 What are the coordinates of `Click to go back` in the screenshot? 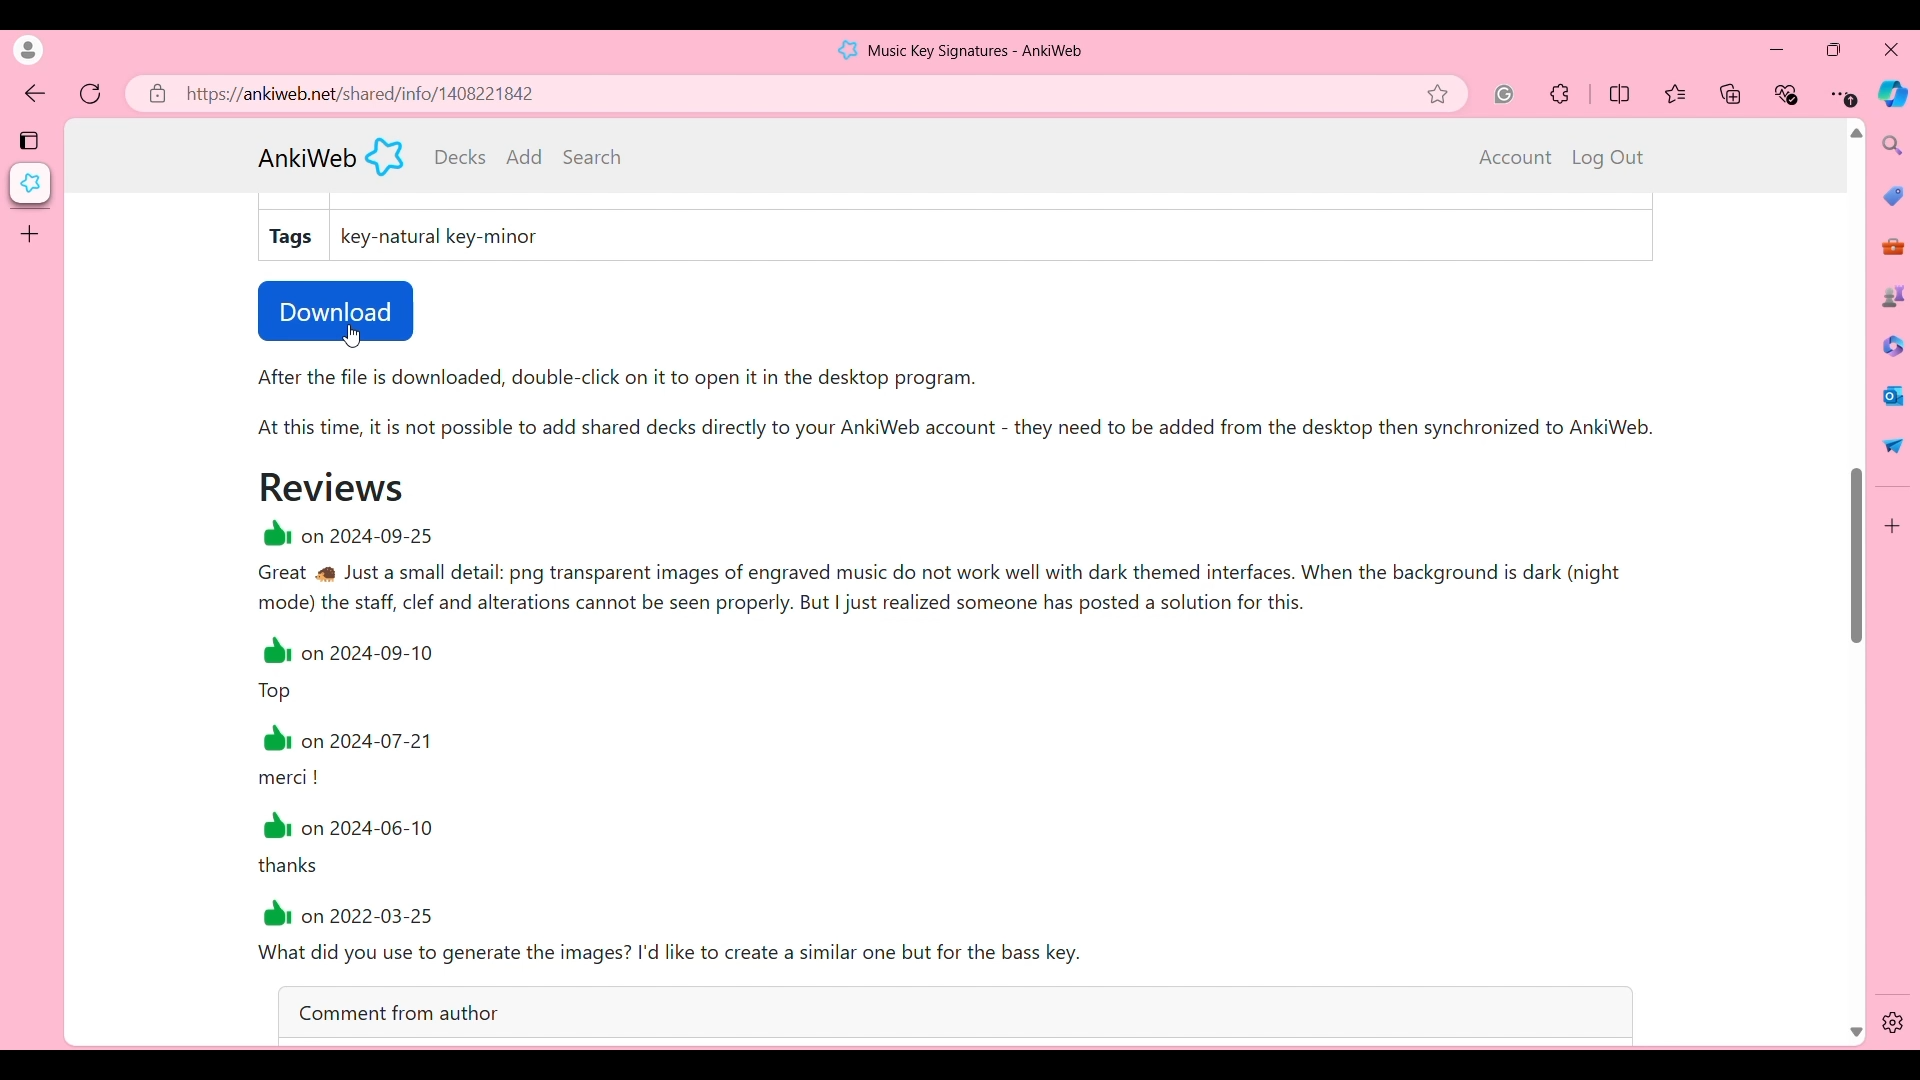 It's located at (36, 95).